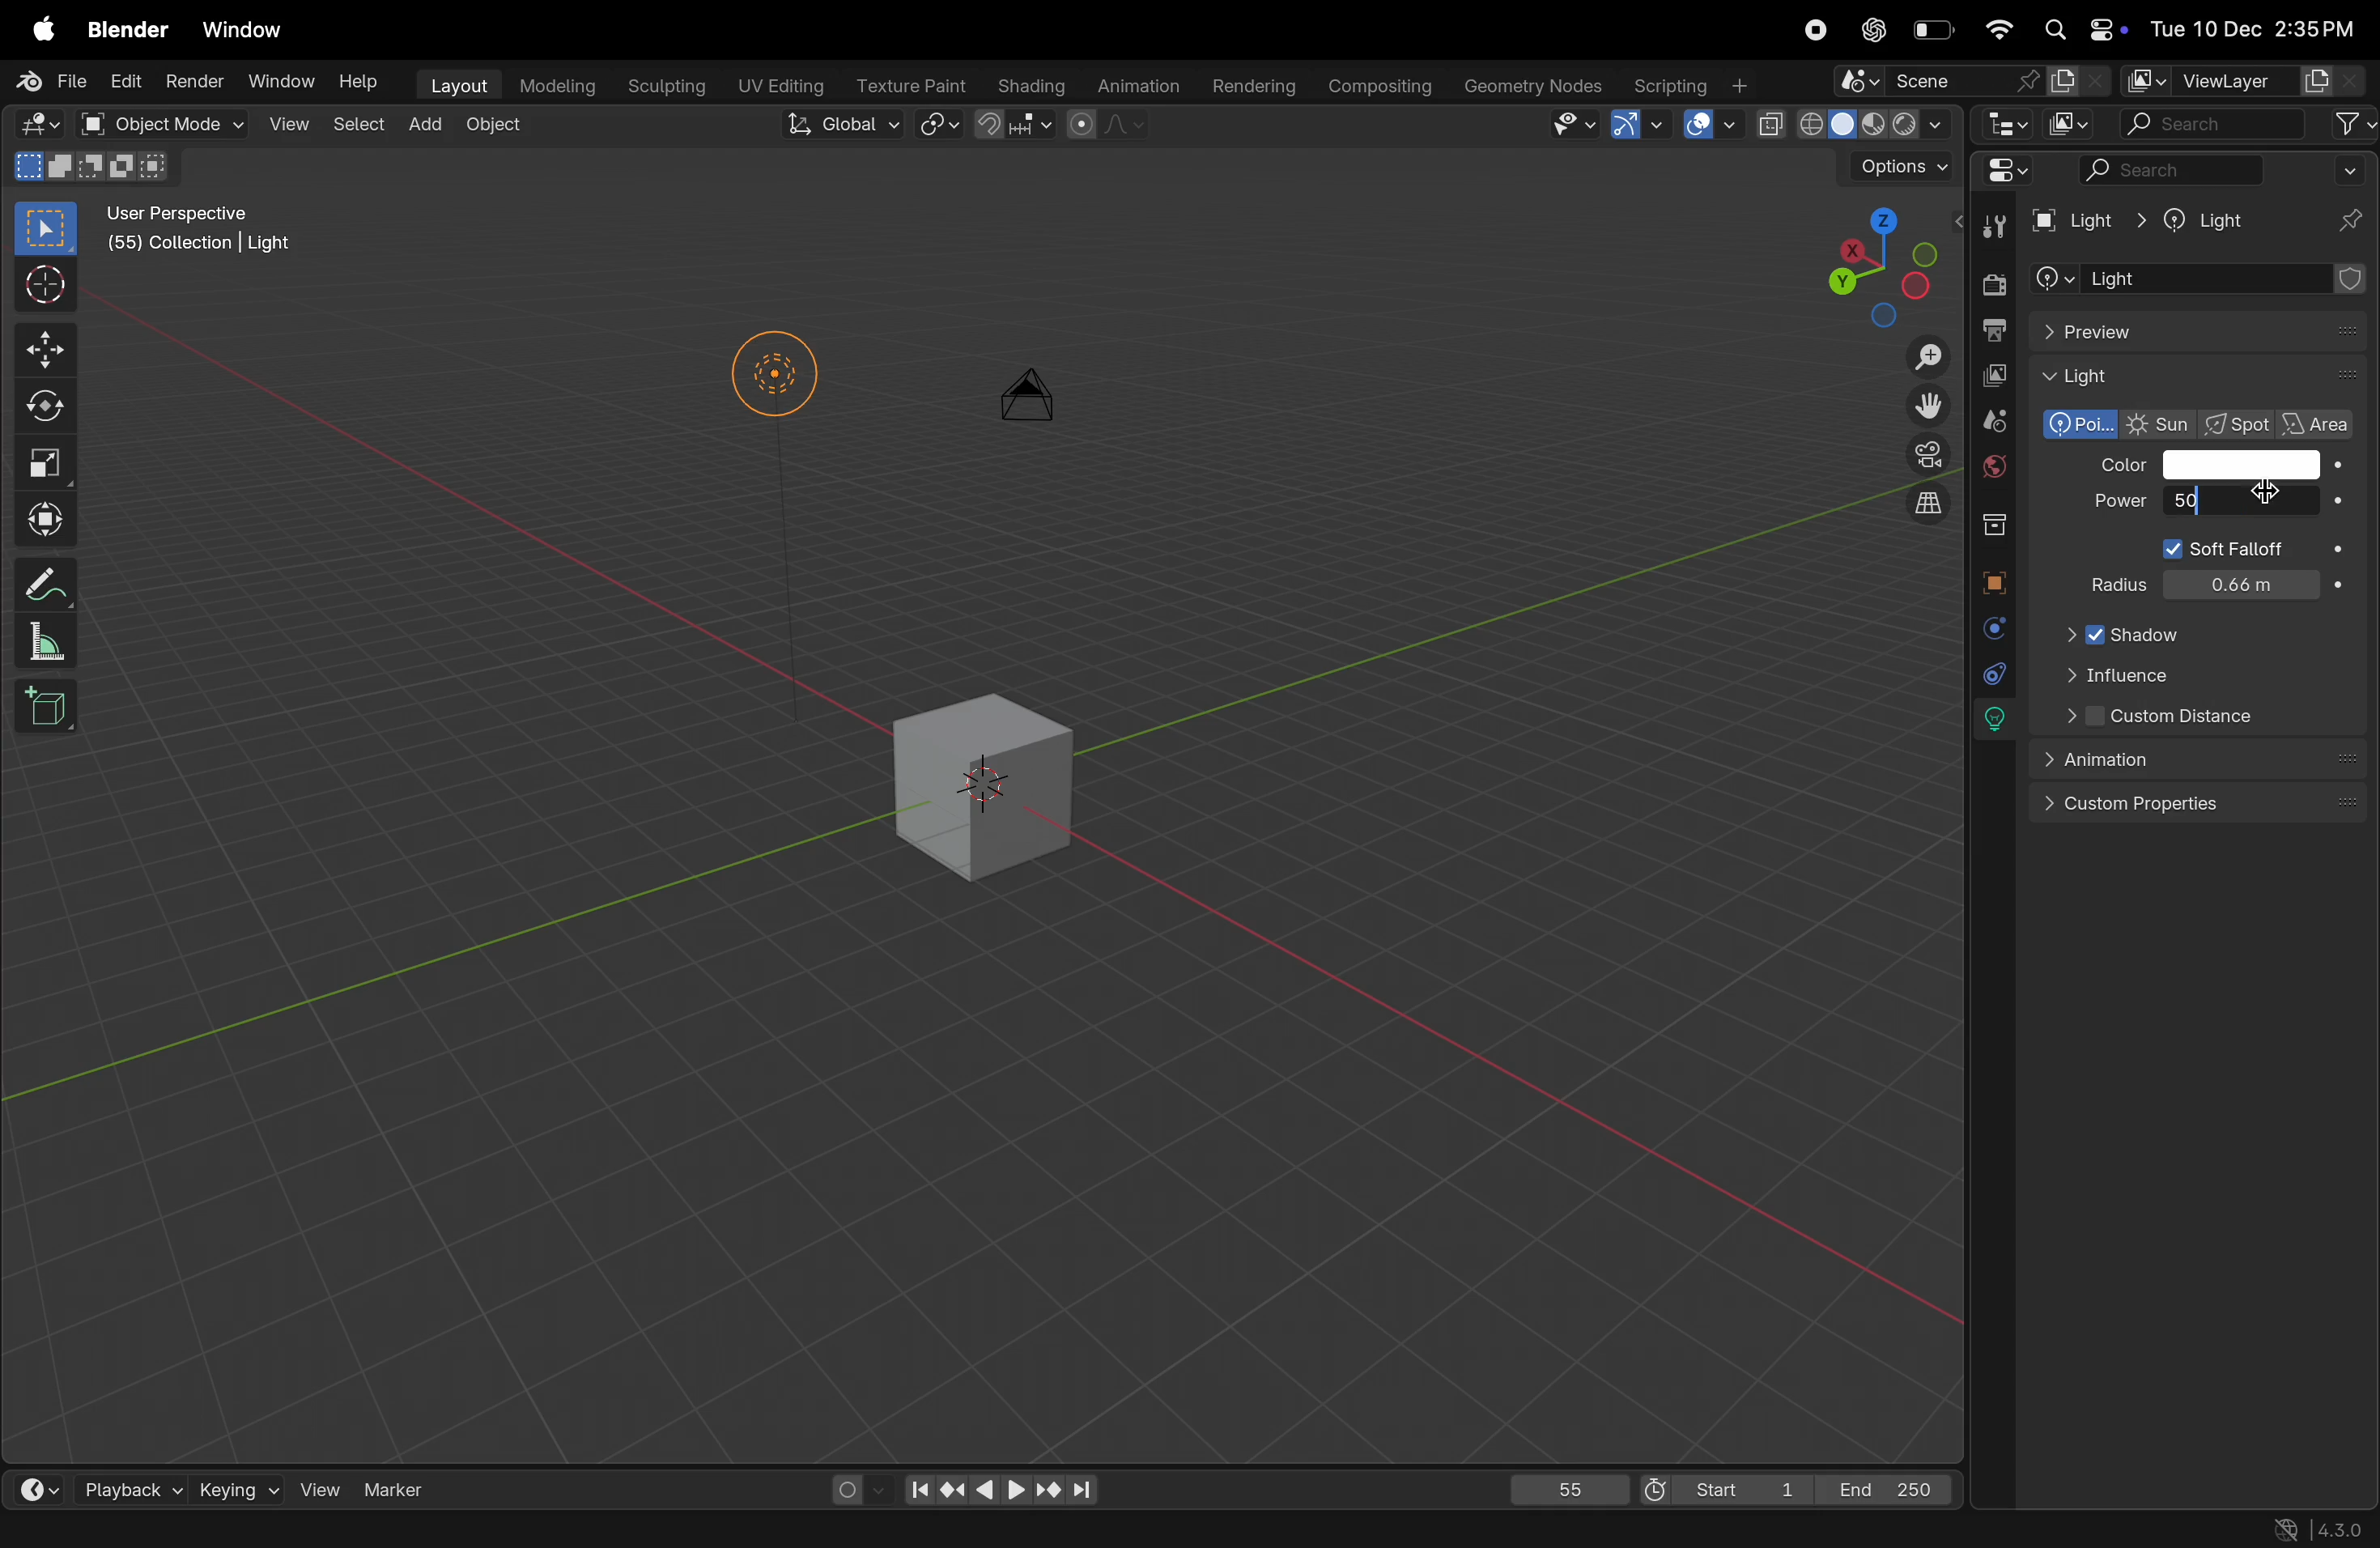  What do you see at coordinates (36, 27) in the screenshot?
I see `apple menu` at bounding box center [36, 27].